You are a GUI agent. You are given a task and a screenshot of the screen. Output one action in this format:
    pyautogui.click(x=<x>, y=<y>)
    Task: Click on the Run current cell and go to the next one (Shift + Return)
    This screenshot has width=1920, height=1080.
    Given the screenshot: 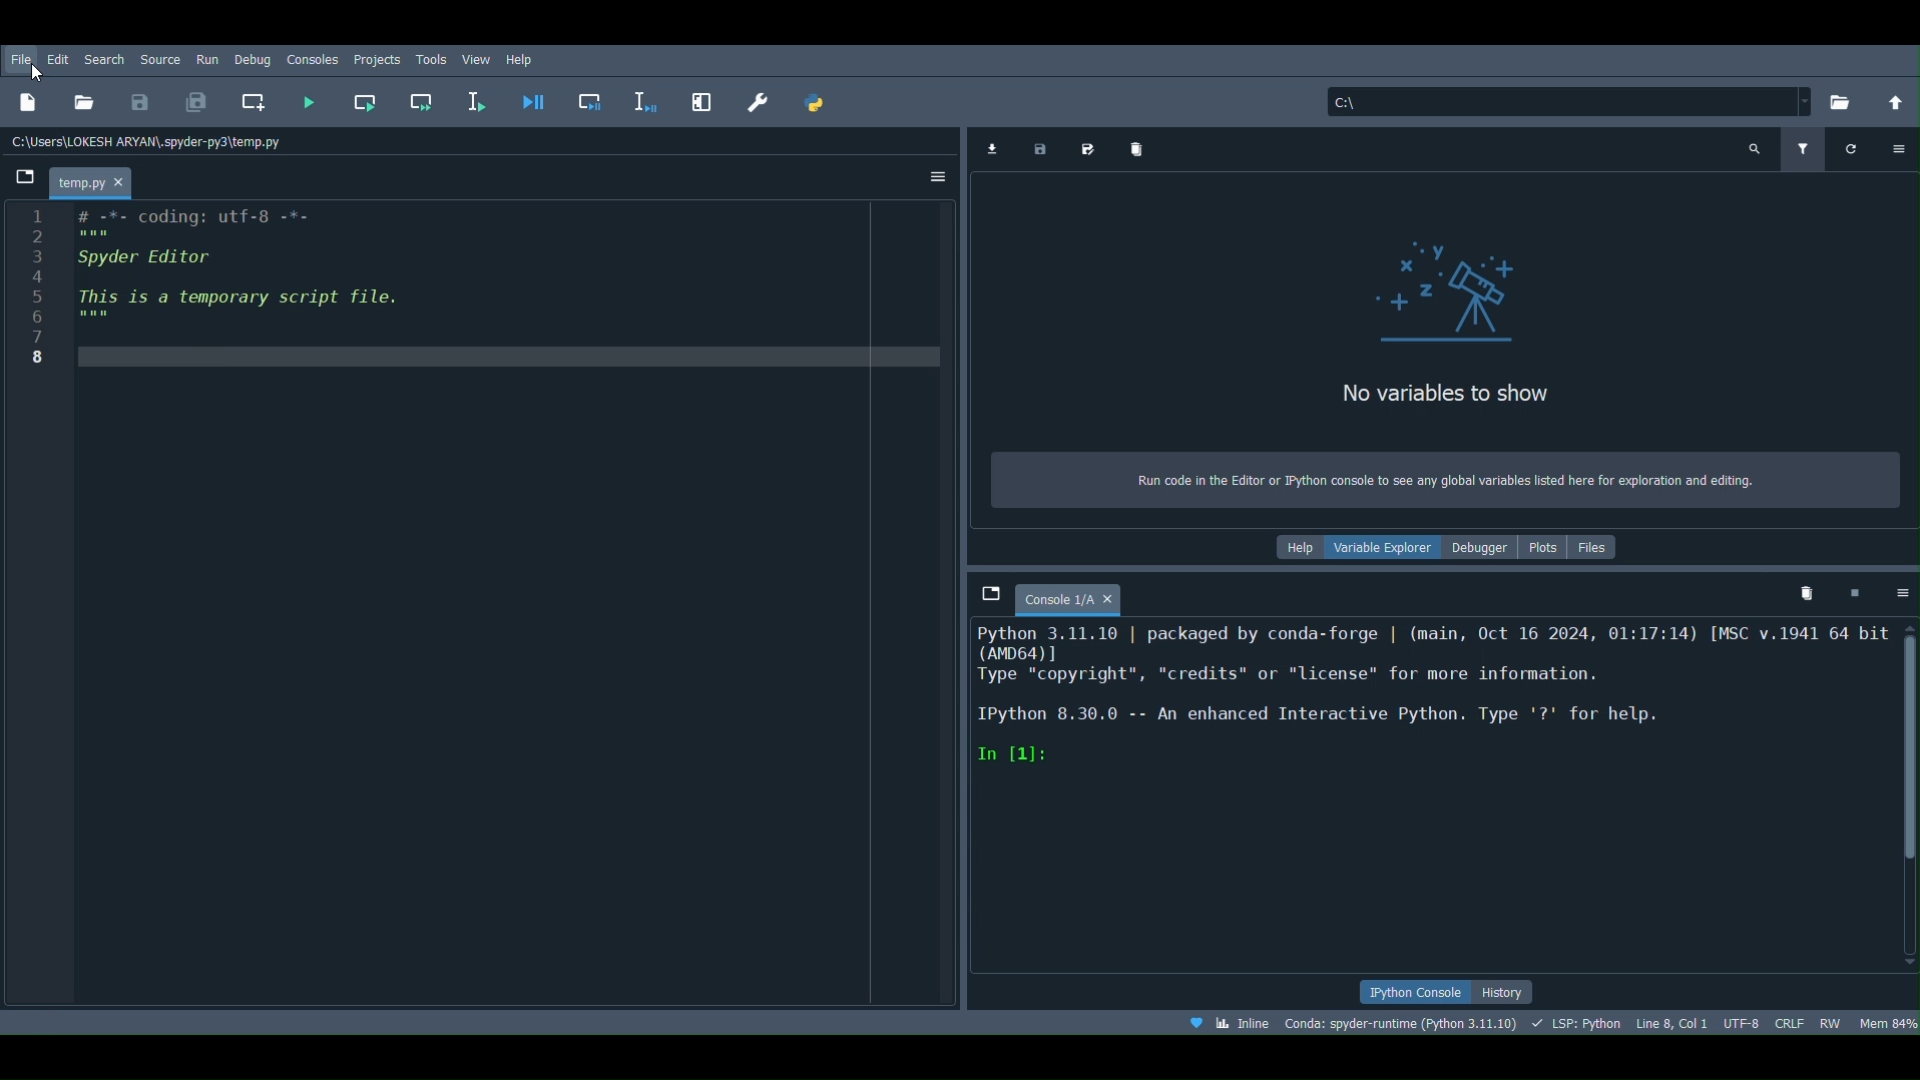 What is the action you would take?
    pyautogui.click(x=421, y=106)
    